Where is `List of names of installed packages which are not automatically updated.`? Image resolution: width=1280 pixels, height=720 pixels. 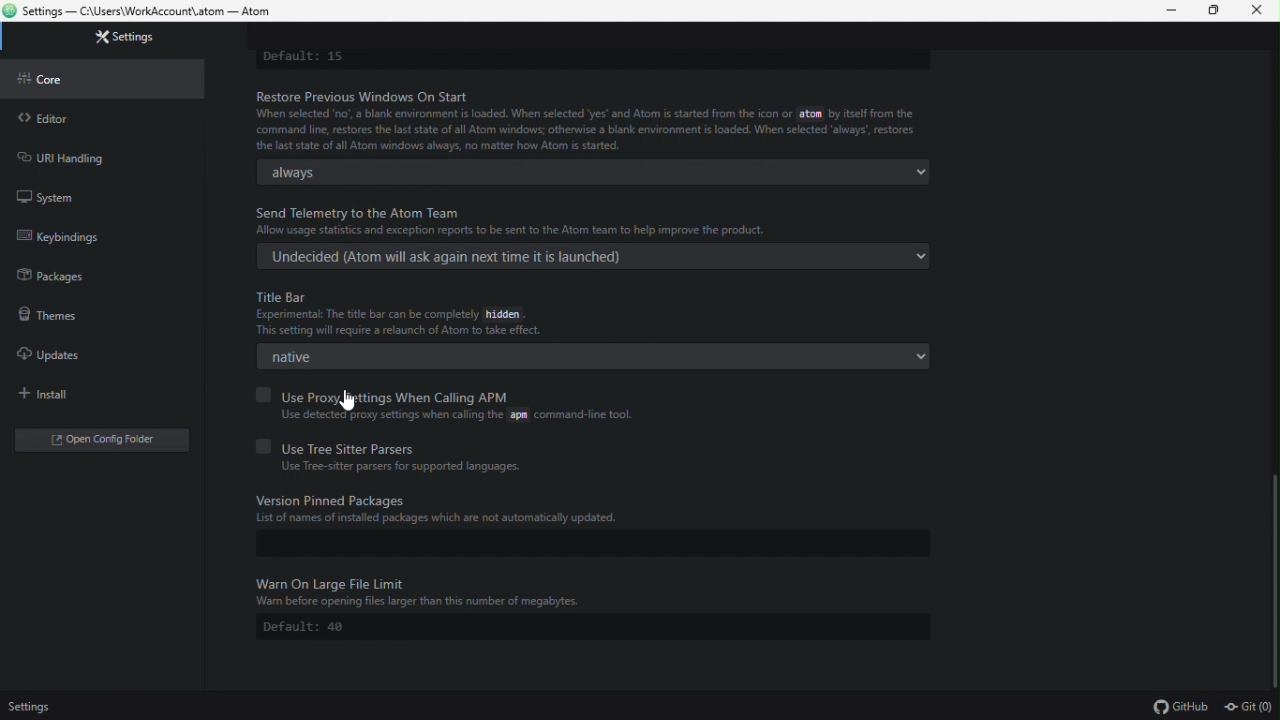
List of names of installed packages which are not automatically updated. is located at coordinates (440, 519).